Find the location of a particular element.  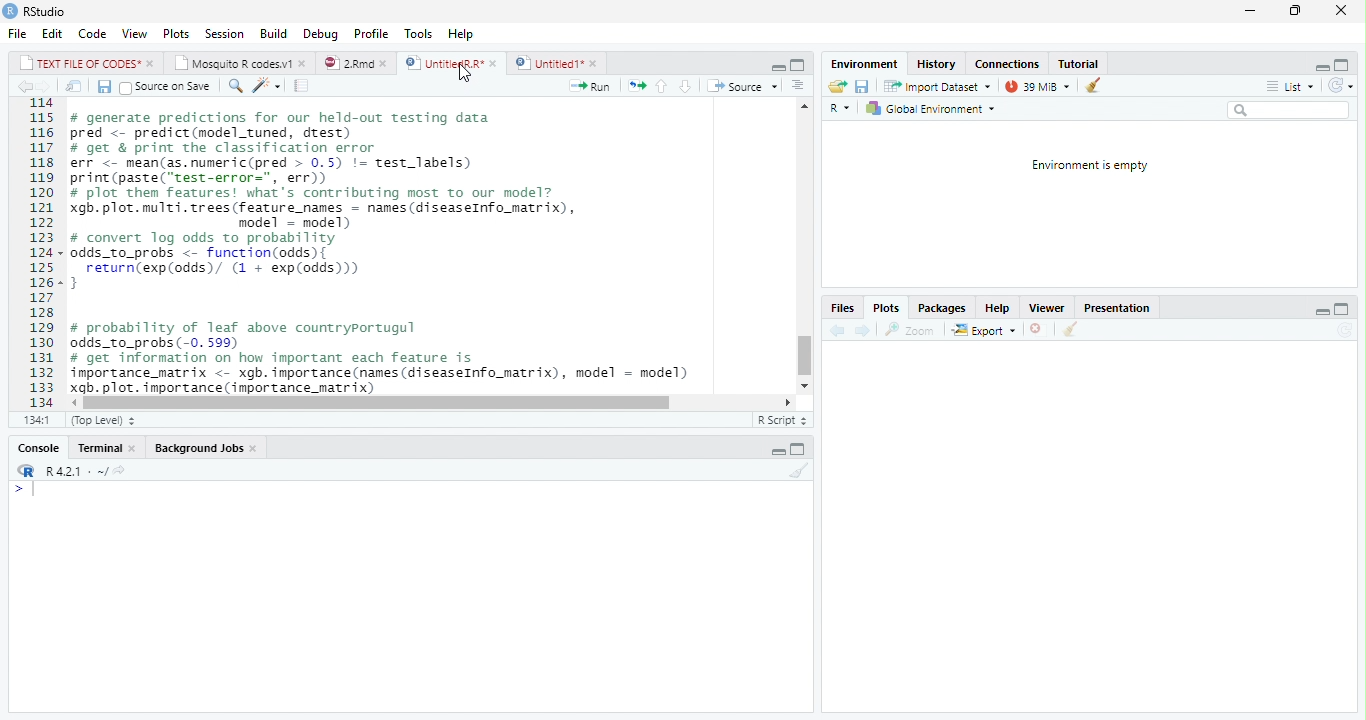

Down is located at coordinates (685, 85).